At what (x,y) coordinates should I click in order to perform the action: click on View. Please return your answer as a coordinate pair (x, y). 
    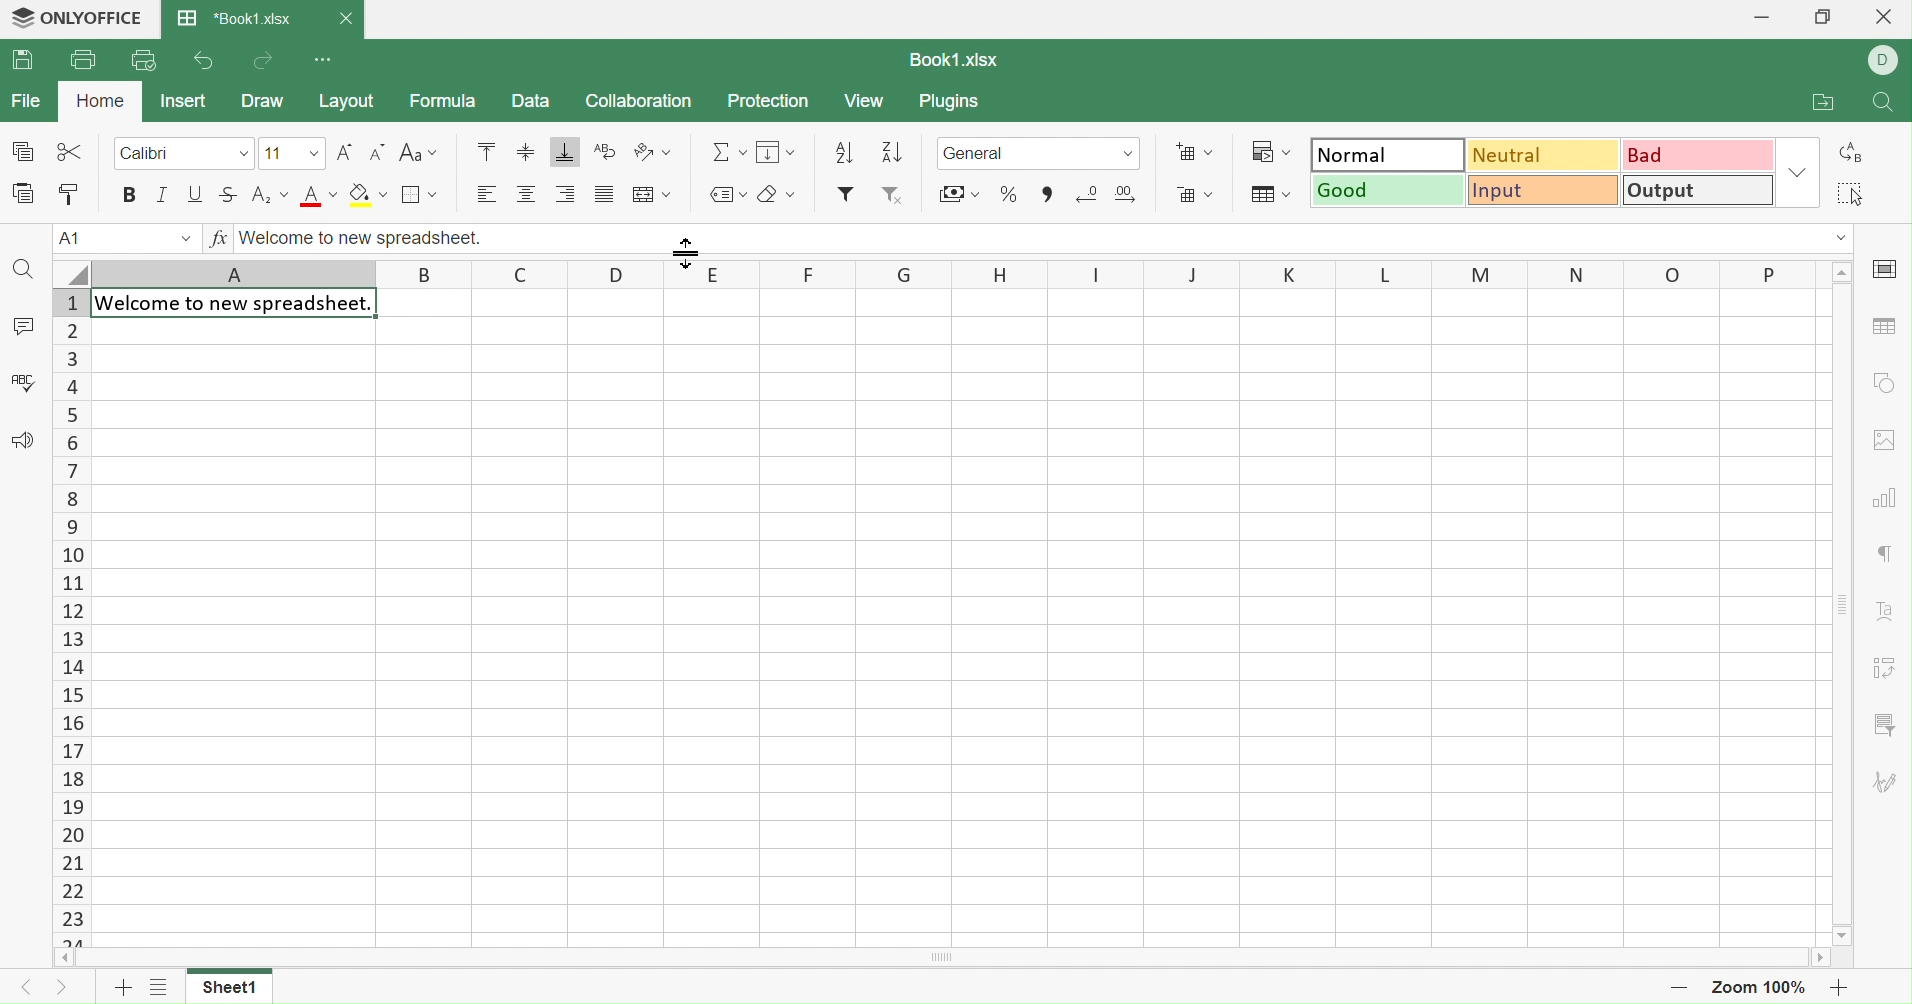
    Looking at the image, I should click on (868, 103).